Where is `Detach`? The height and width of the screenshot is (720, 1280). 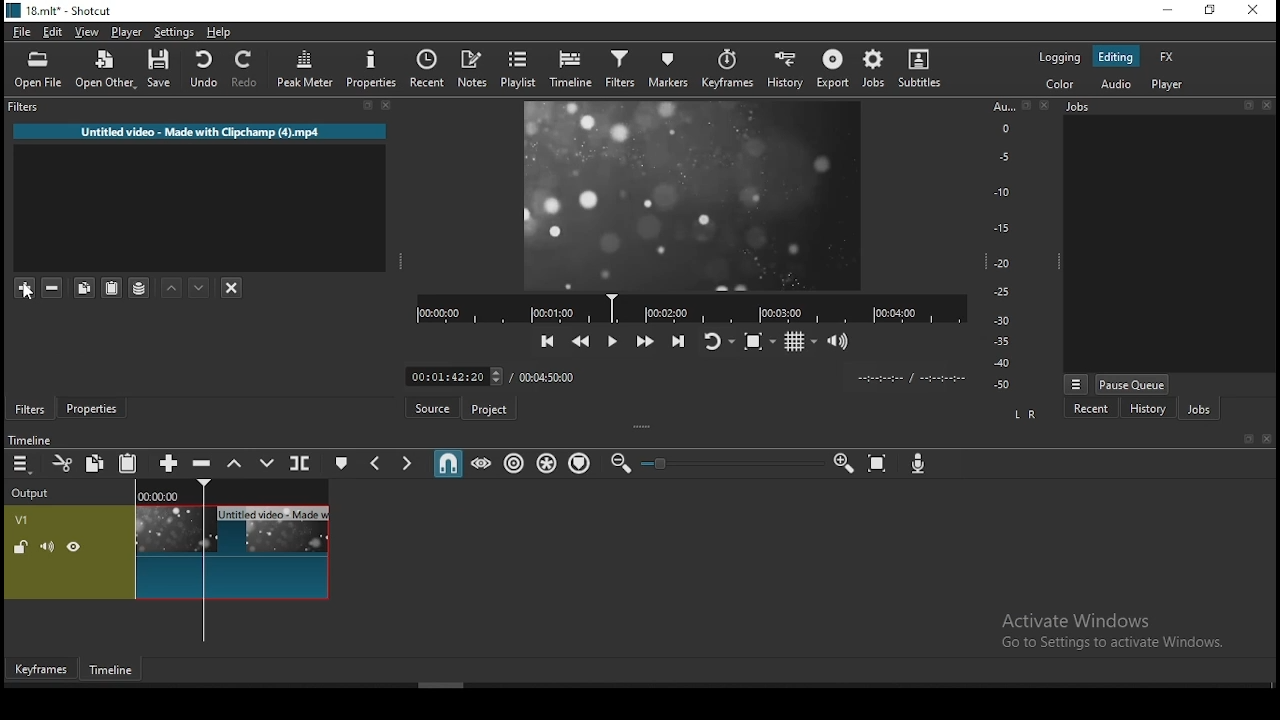
Detach is located at coordinates (1250, 439).